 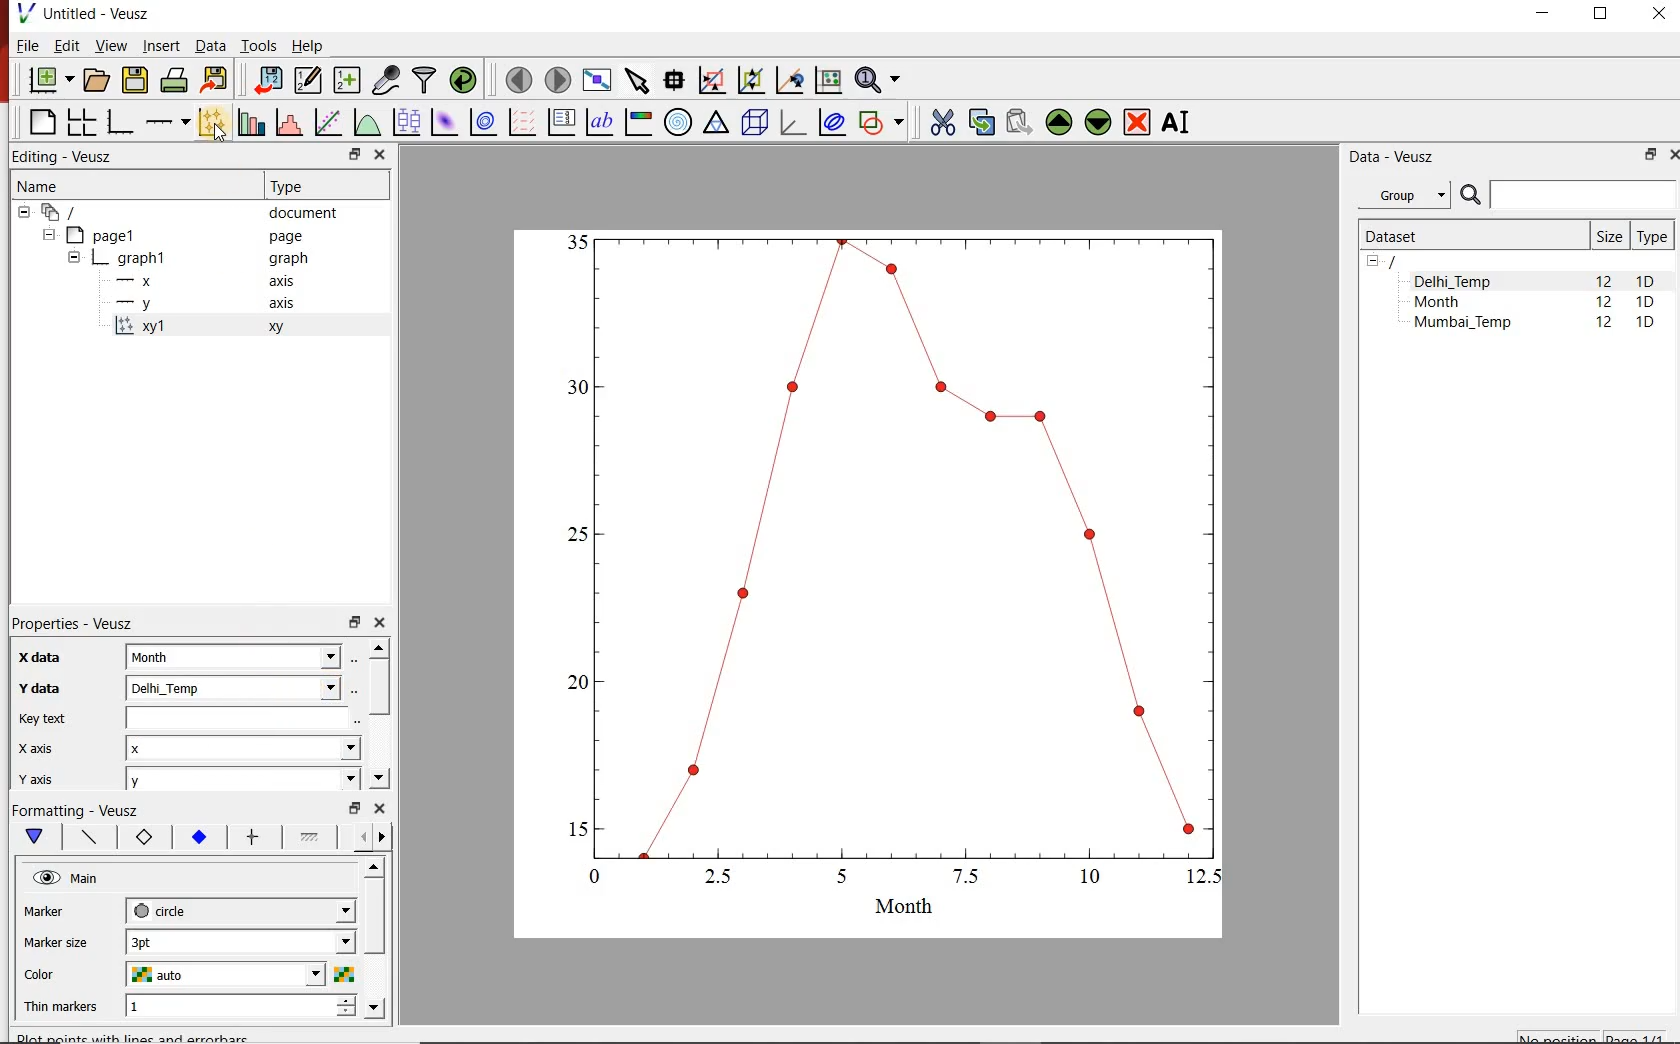 I want to click on fit a function to data, so click(x=327, y=122).